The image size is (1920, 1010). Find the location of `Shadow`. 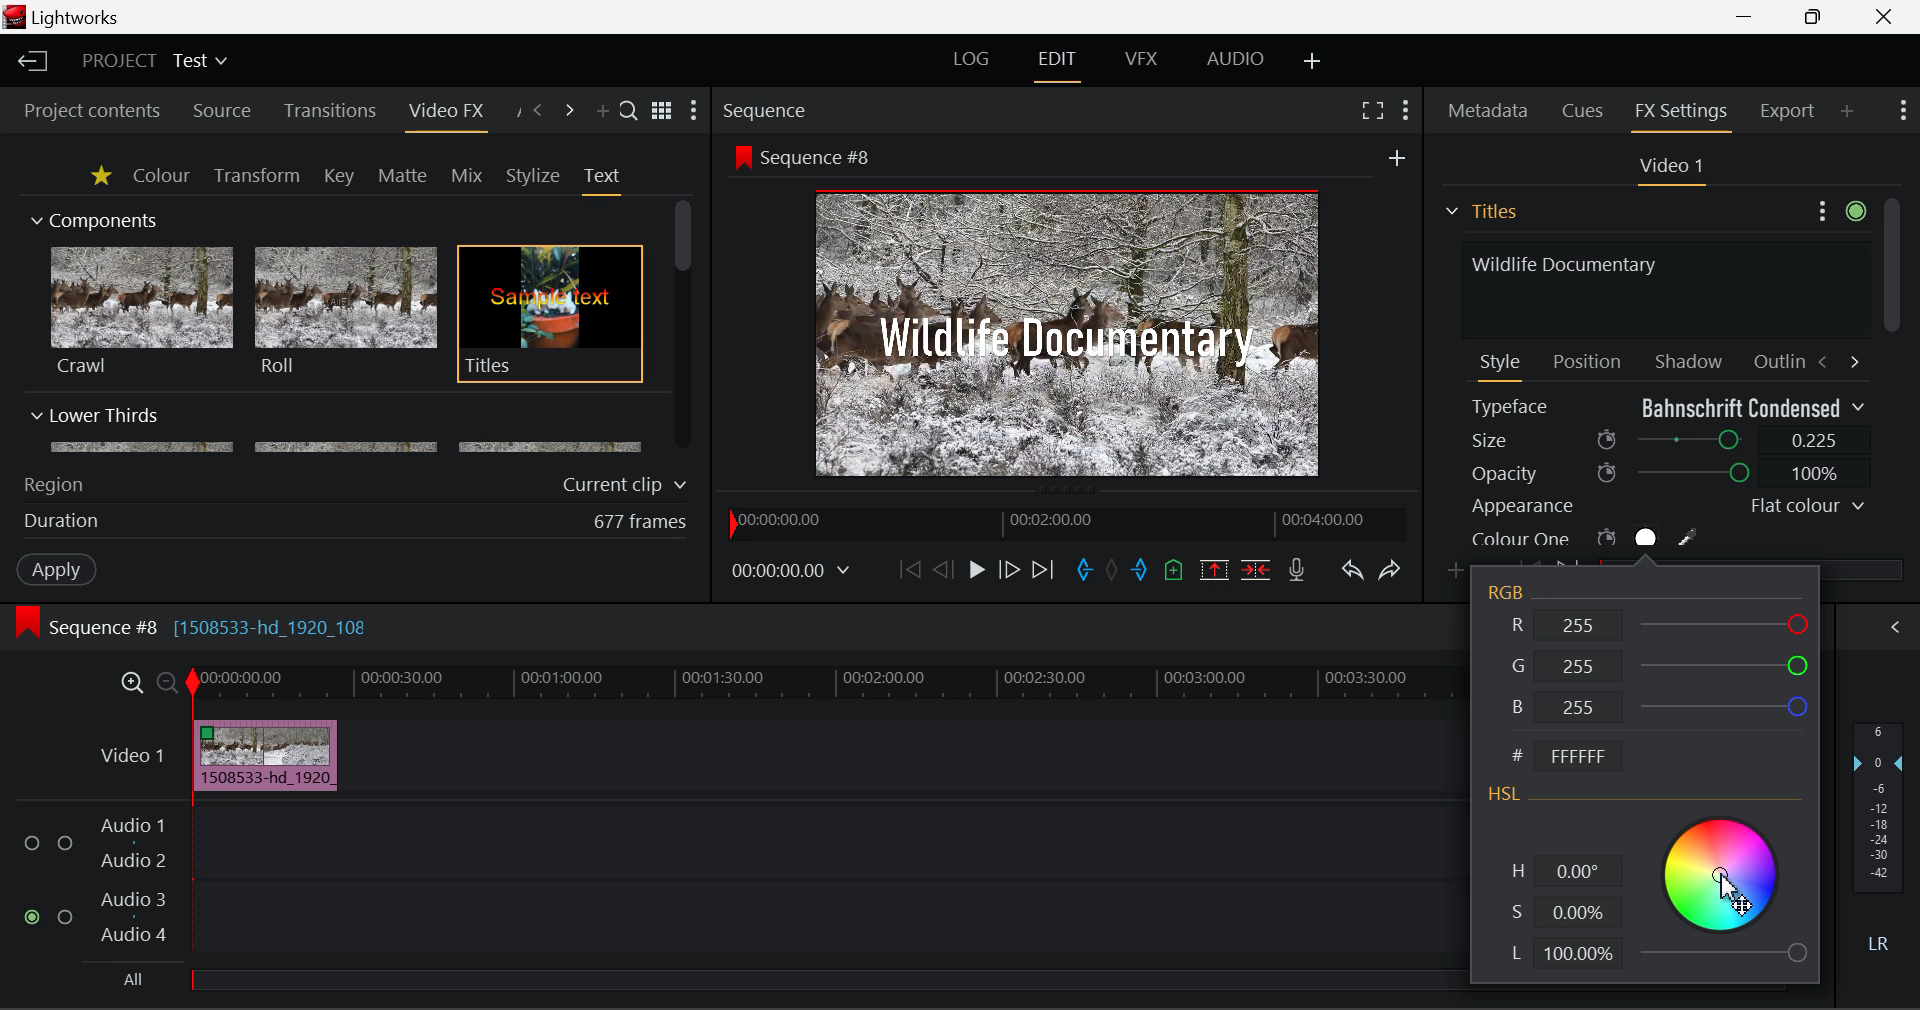

Shadow is located at coordinates (1690, 357).